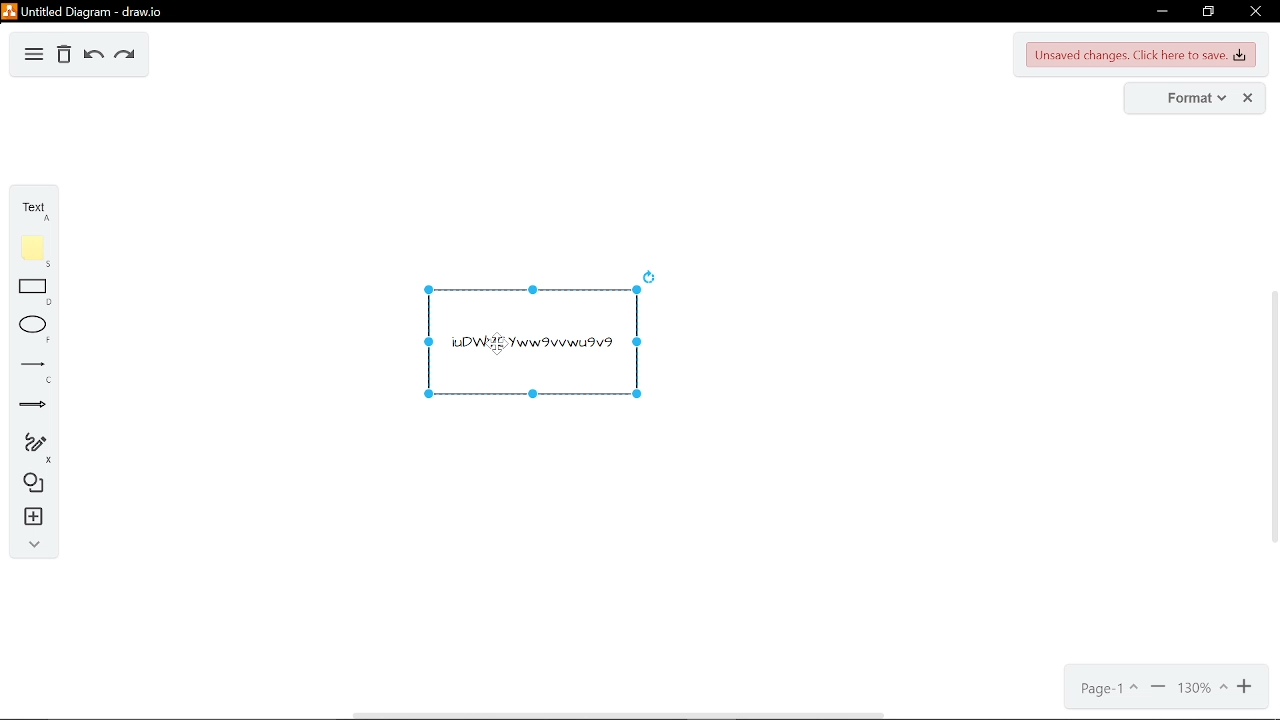 The image size is (1280, 720). What do you see at coordinates (31, 446) in the screenshot?
I see `freehand` at bounding box center [31, 446].